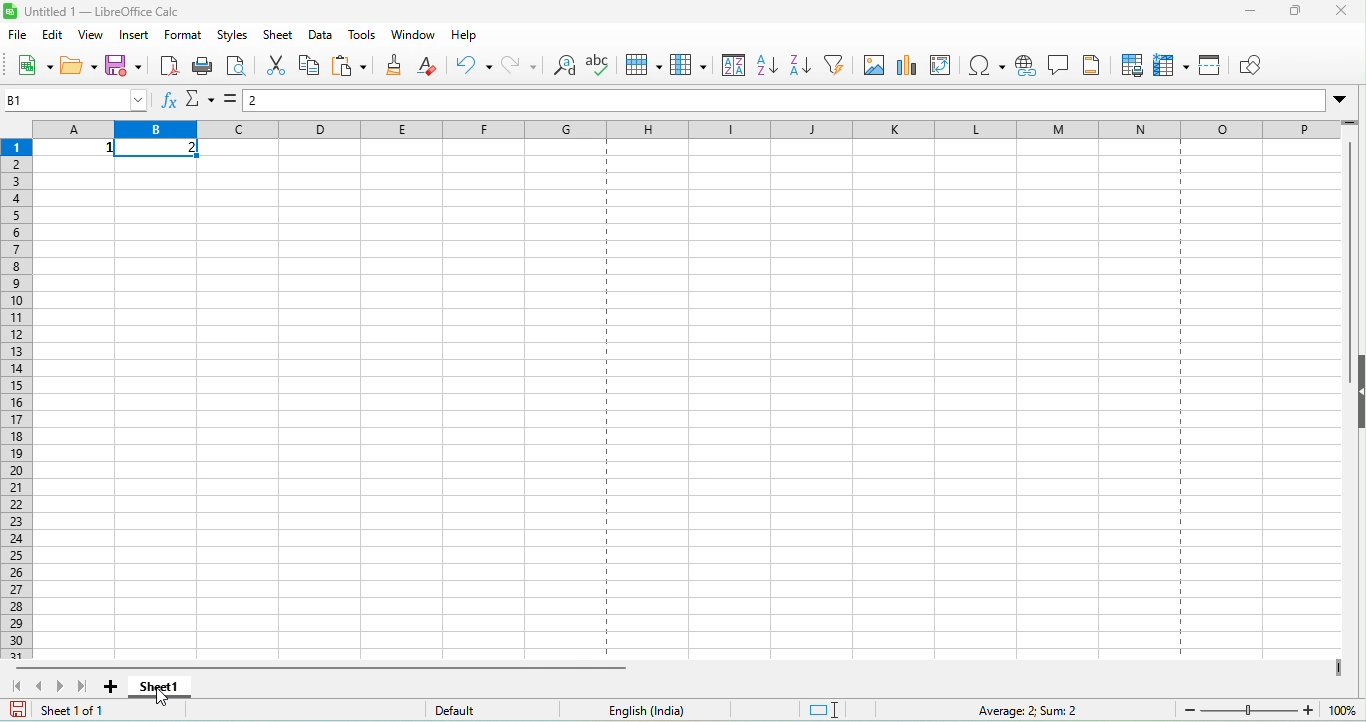  I want to click on horizontal bar, so click(325, 666).